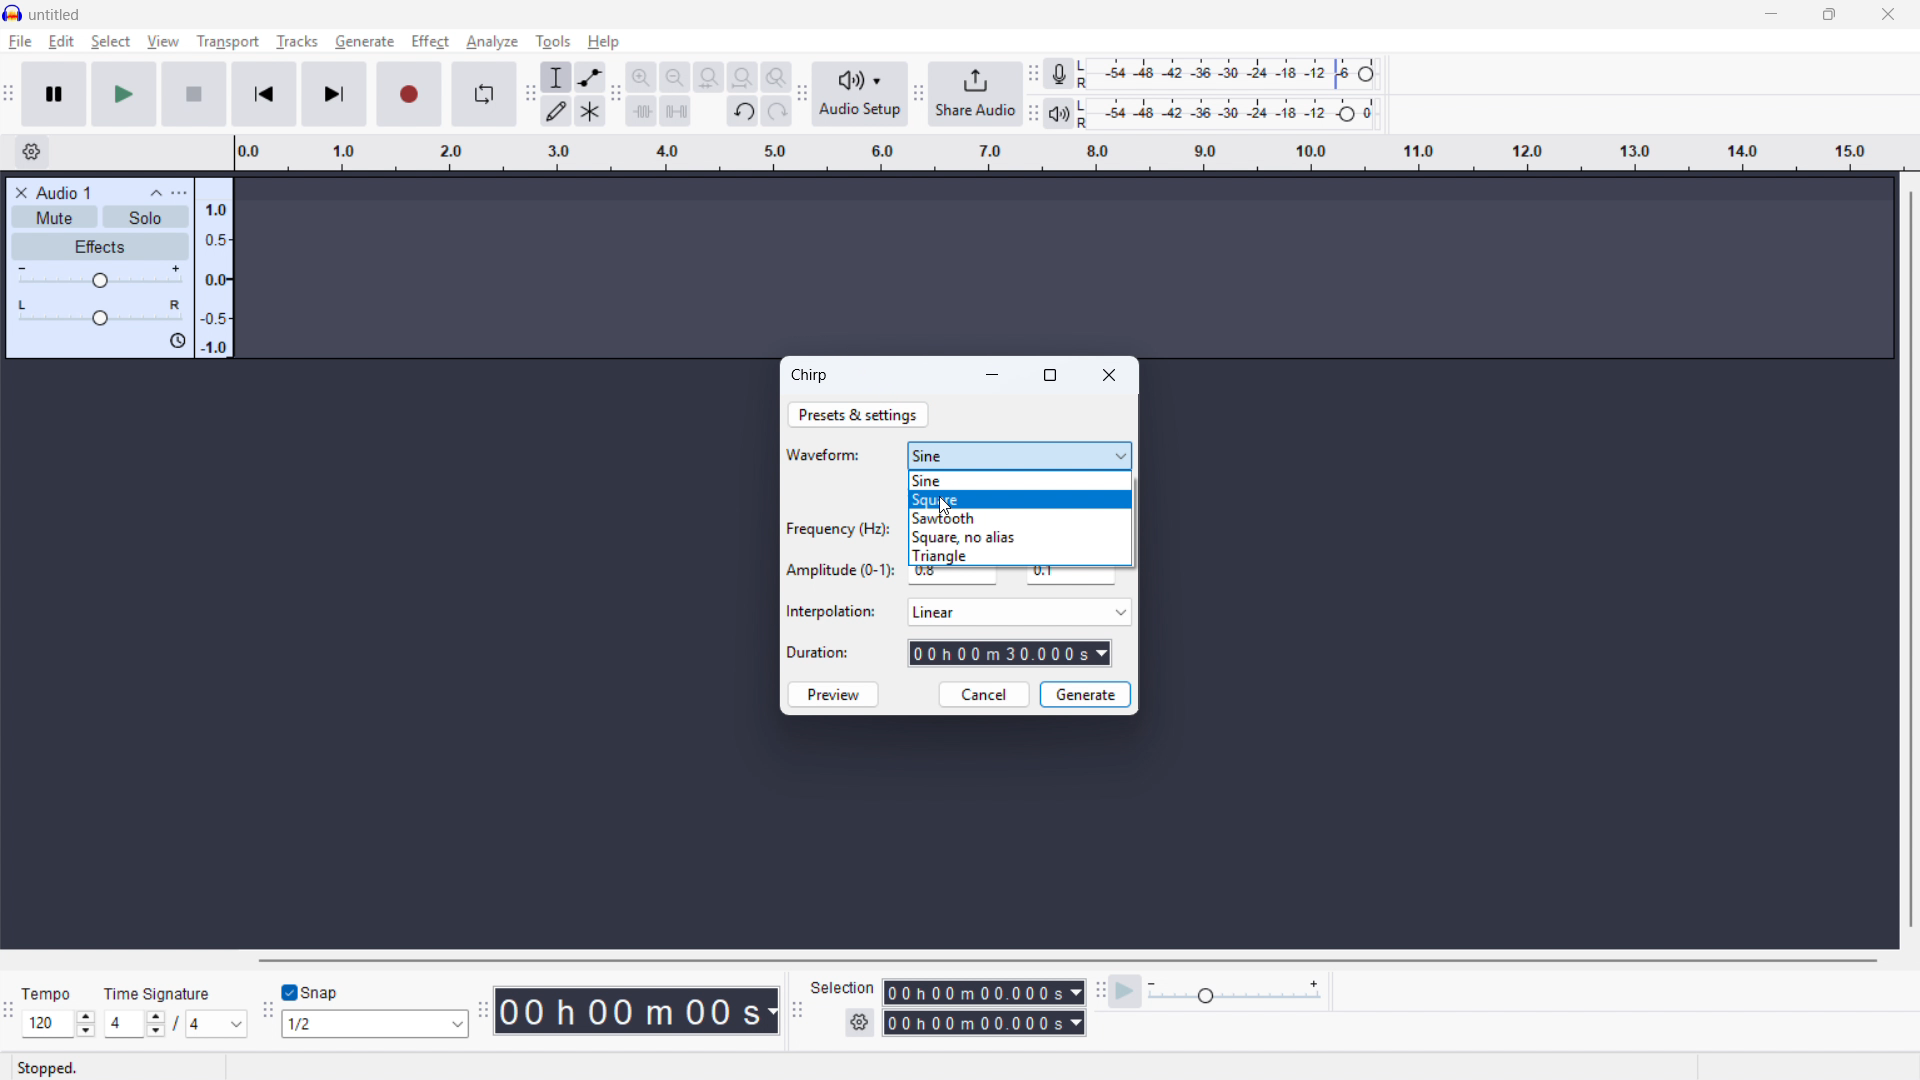 The height and width of the screenshot is (1080, 1920). Describe the element at coordinates (31, 152) in the screenshot. I see `Timeline settings ` at that location.